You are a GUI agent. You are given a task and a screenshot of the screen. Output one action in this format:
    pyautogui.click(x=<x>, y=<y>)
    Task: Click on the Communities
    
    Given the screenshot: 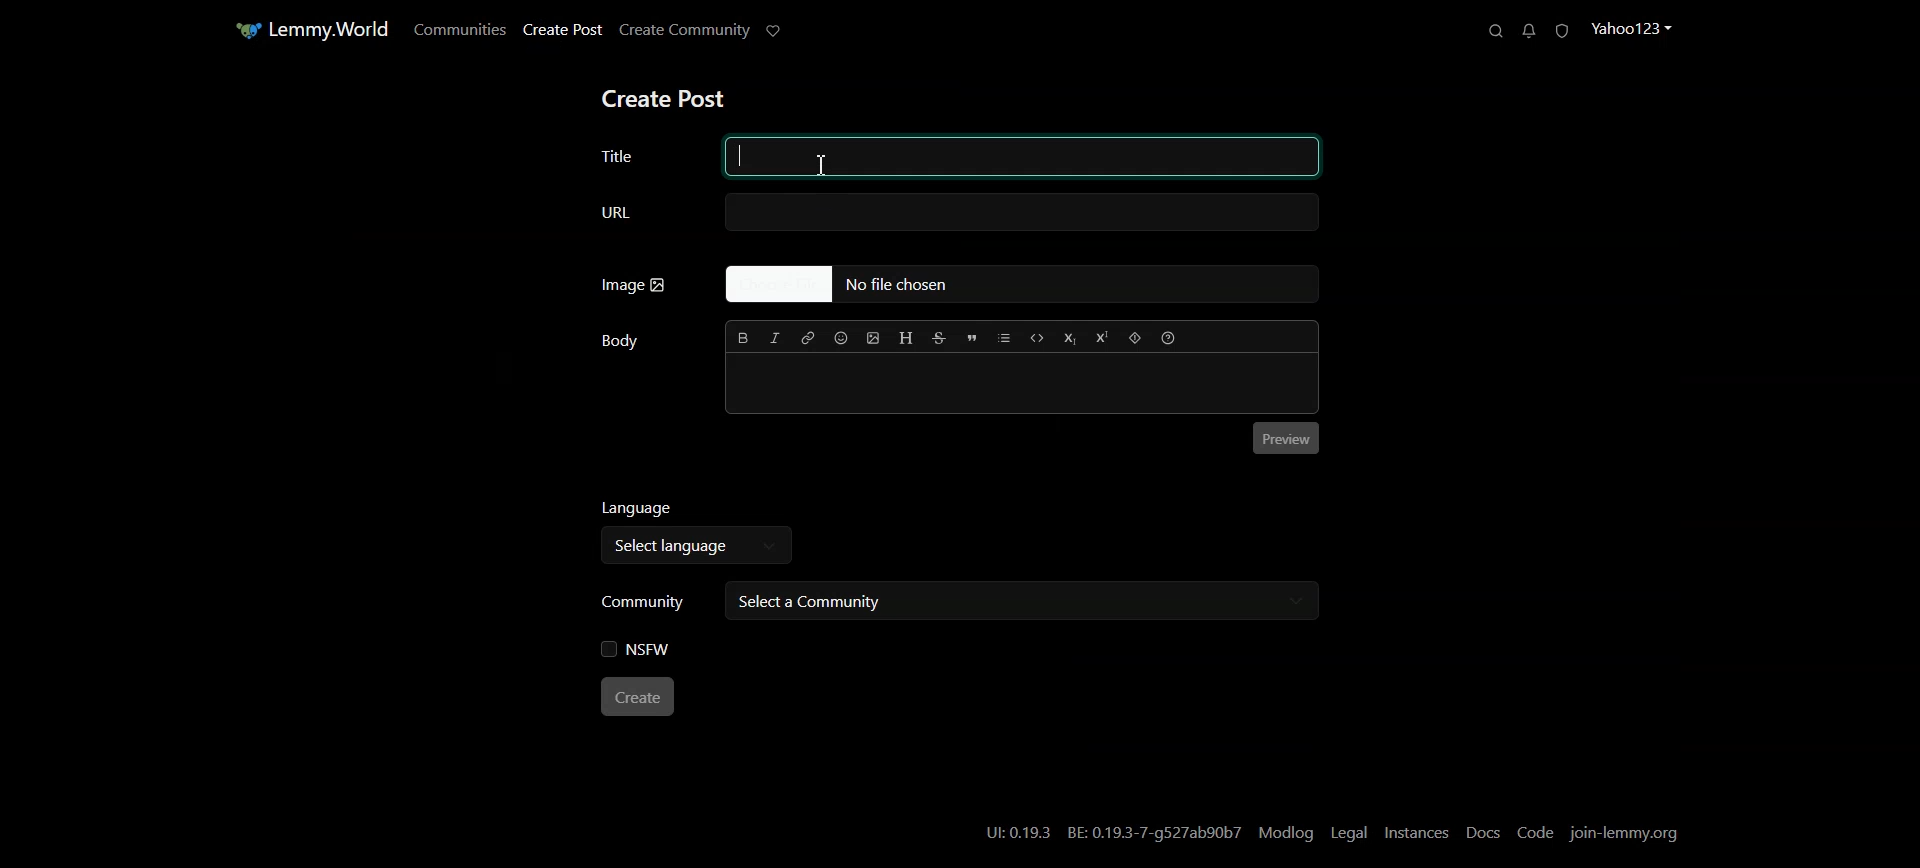 What is the action you would take?
    pyautogui.click(x=457, y=29)
    